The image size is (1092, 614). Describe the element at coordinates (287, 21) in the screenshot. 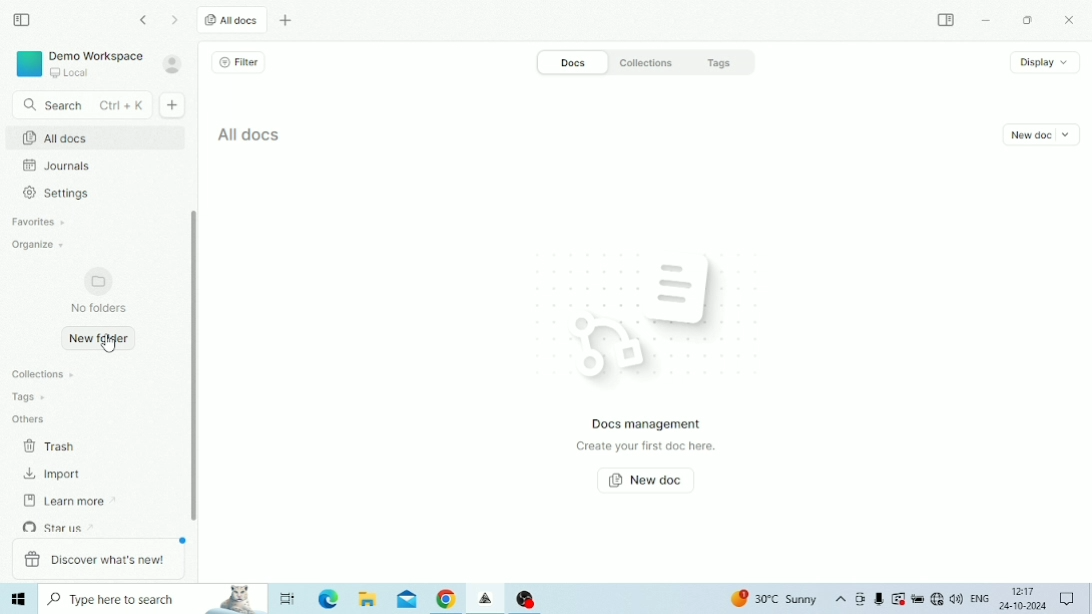

I see `New tab` at that location.